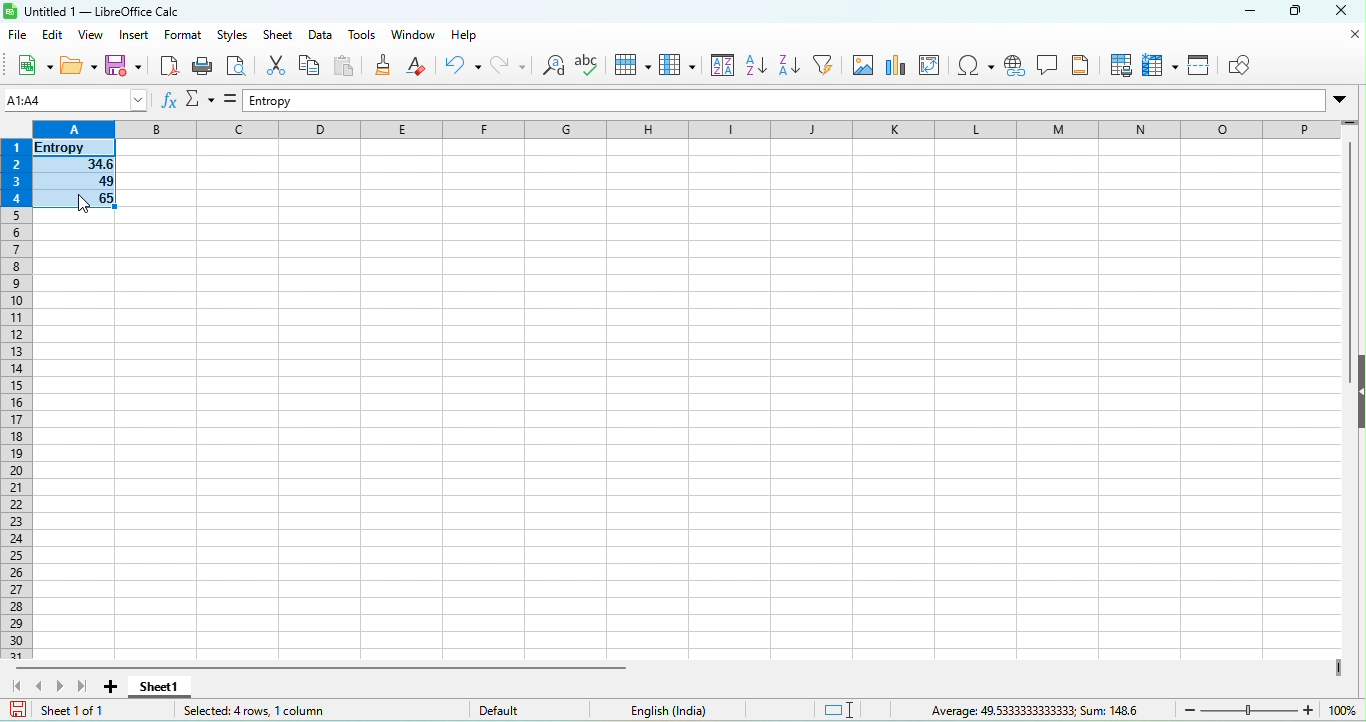 The height and width of the screenshot is (722, 1366). Describe the element at coordinates (1158, 68) in the screenshot. I see `freeze row and column` at that location.